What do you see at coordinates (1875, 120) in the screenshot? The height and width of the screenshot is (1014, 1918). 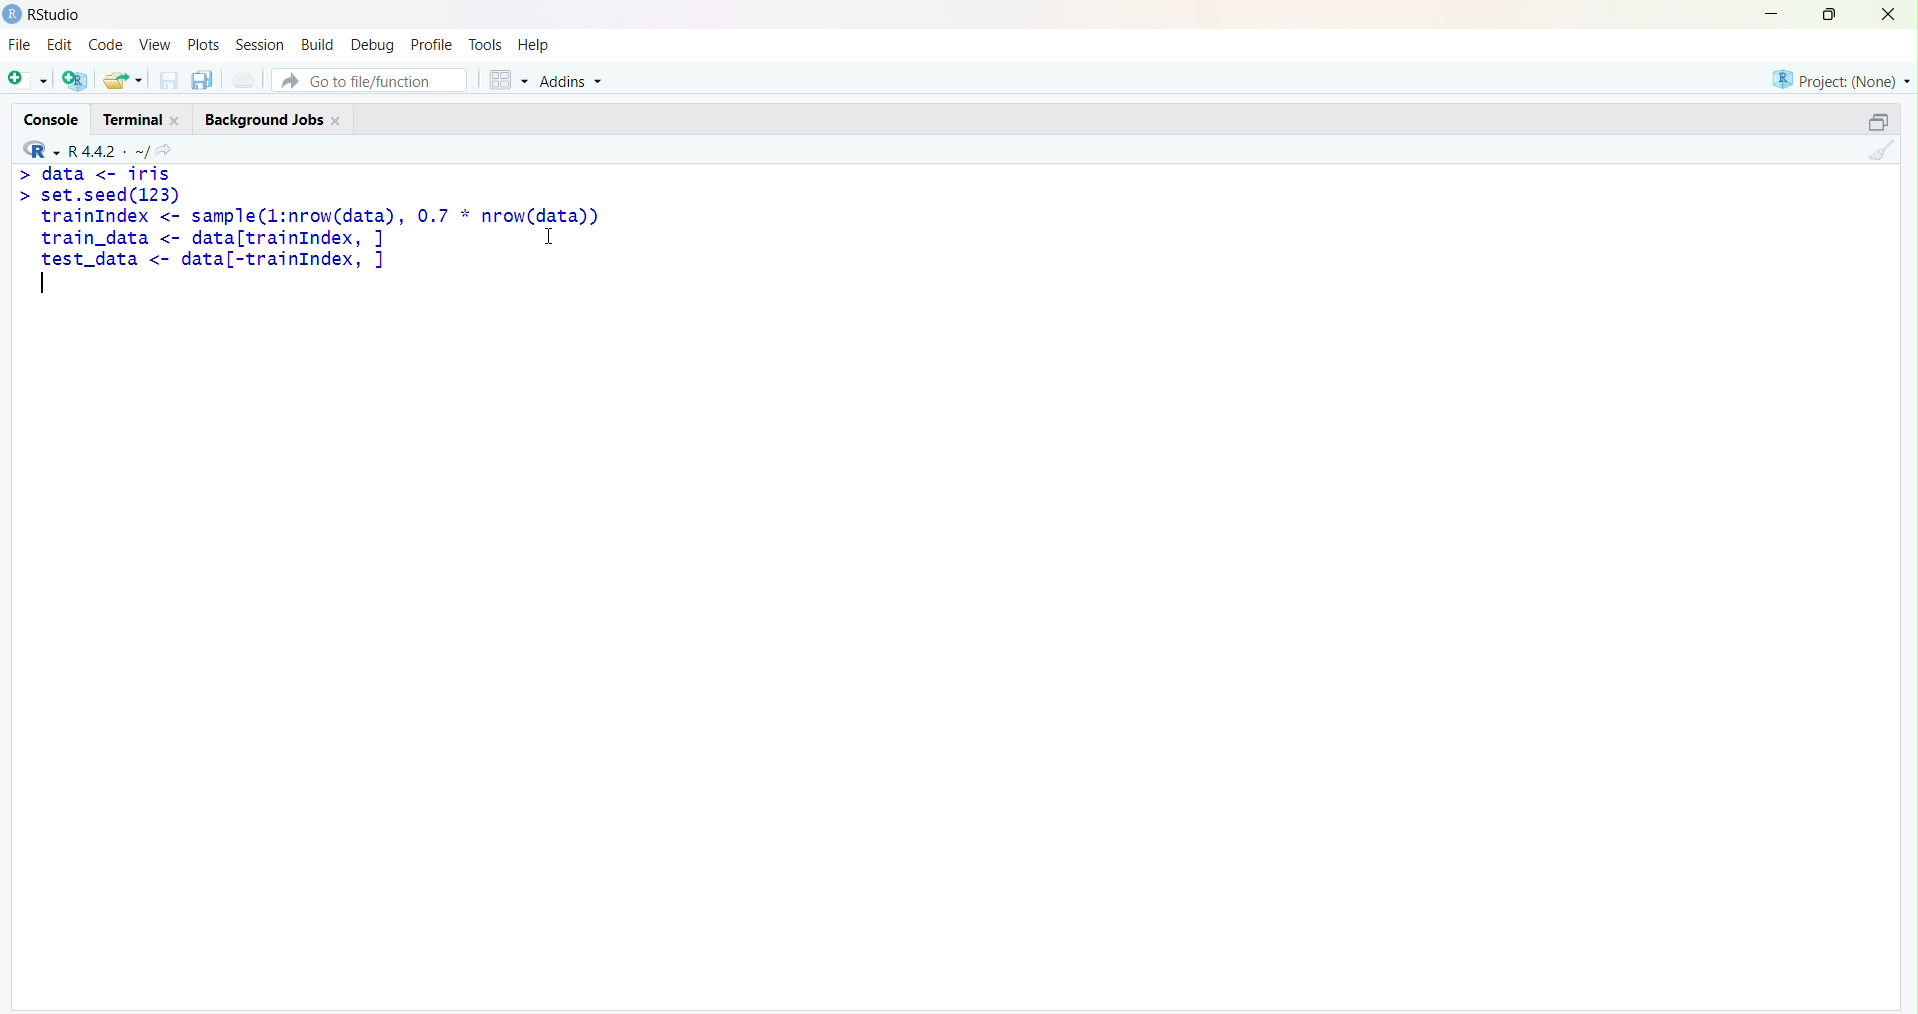 I see `Maximize/ Restore` at bounding box center [1875, 120].